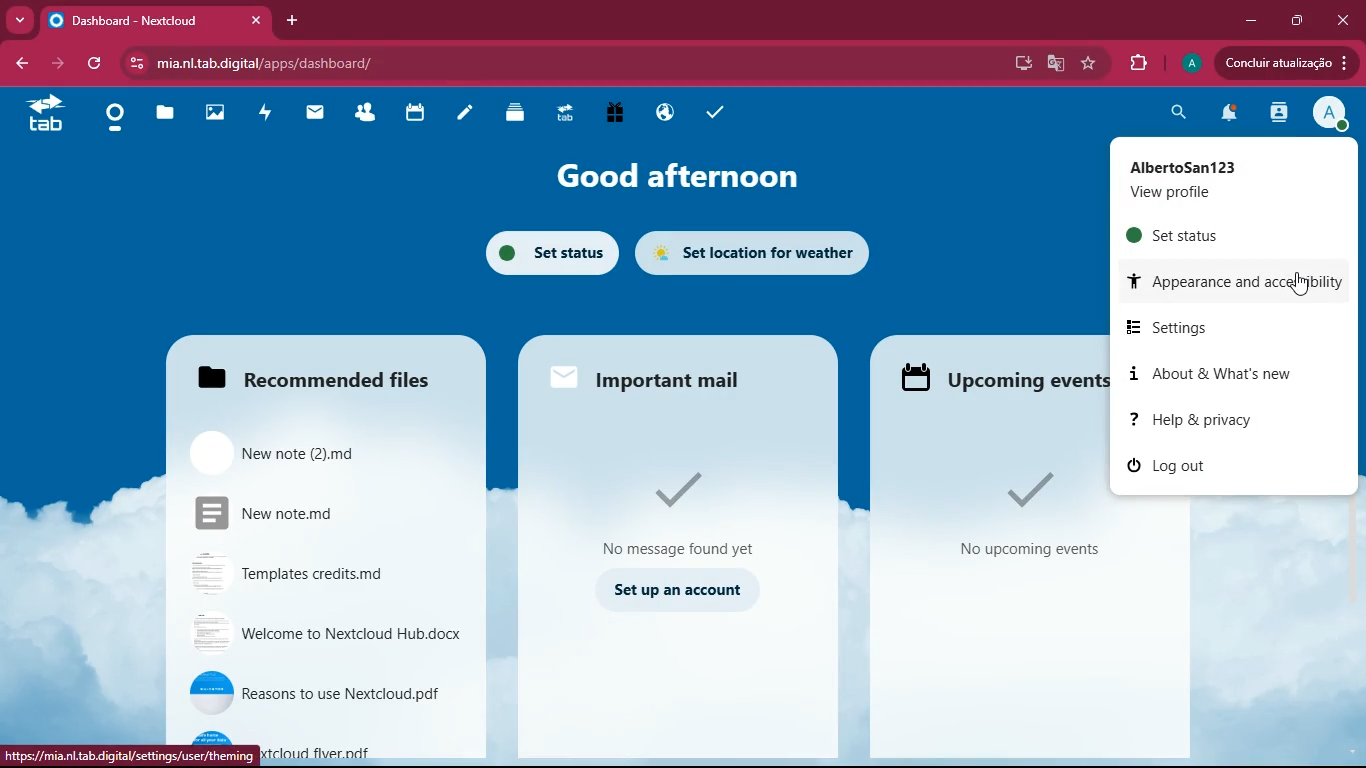  What do you see at coordinates (664, 113) in the screenshot?
I see `public` at bounding box center [664, 113].